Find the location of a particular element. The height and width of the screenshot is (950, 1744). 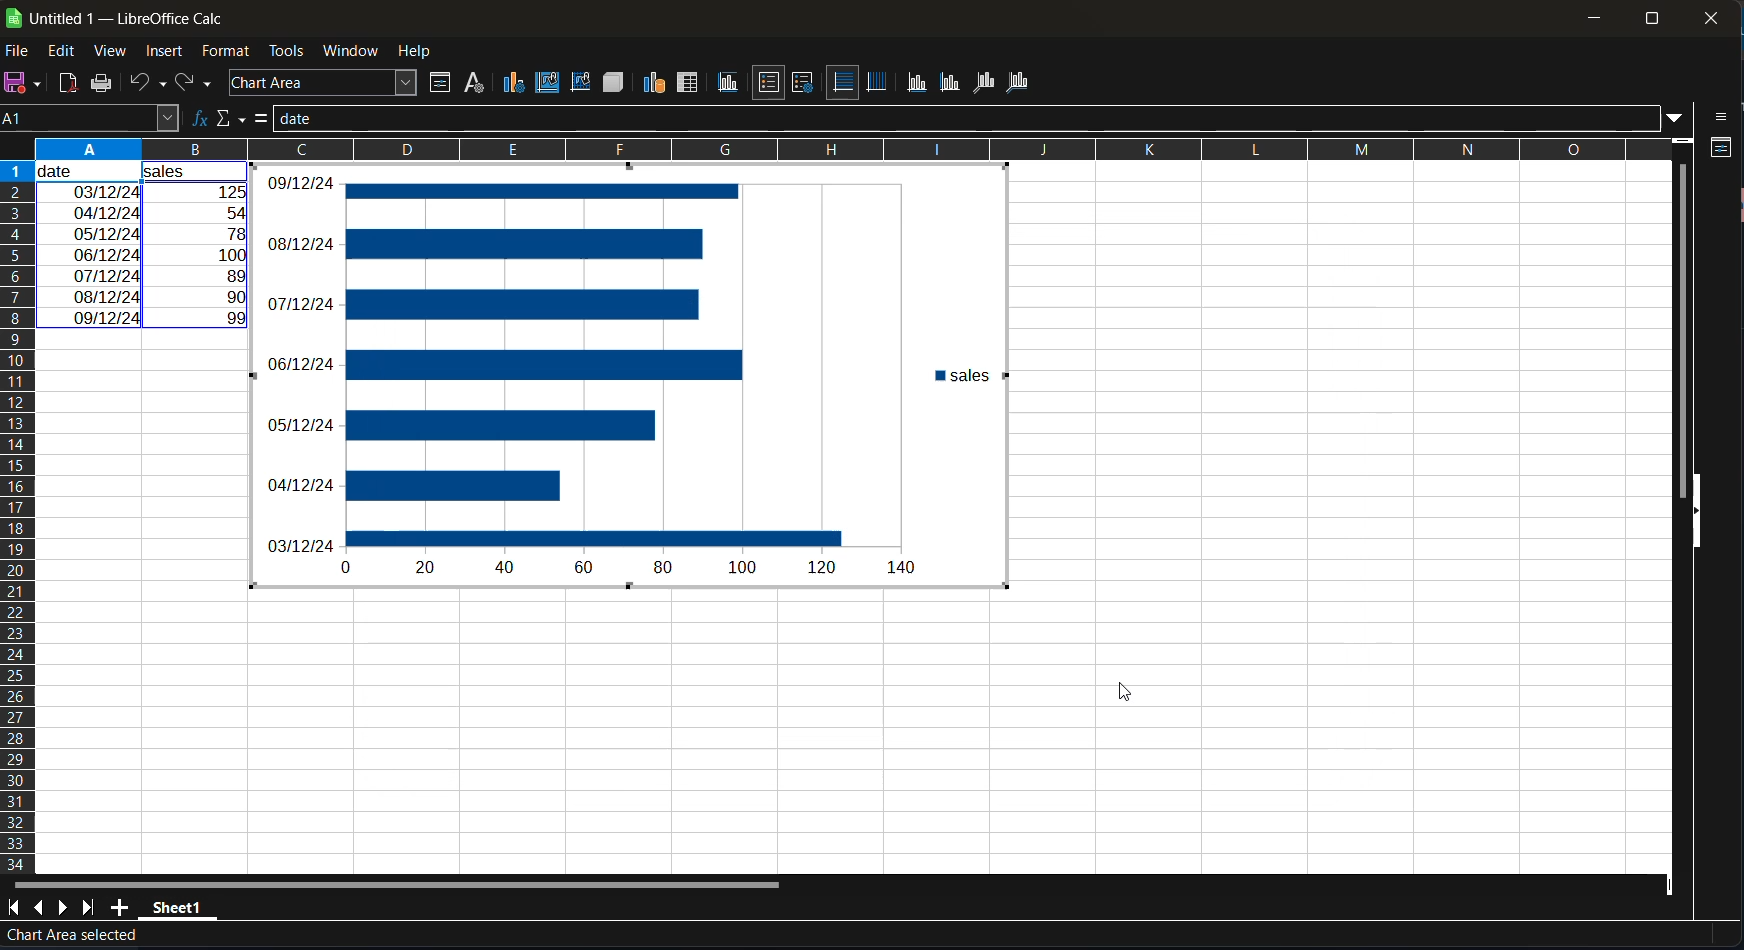

selected range is located at coordinates (143, 246).